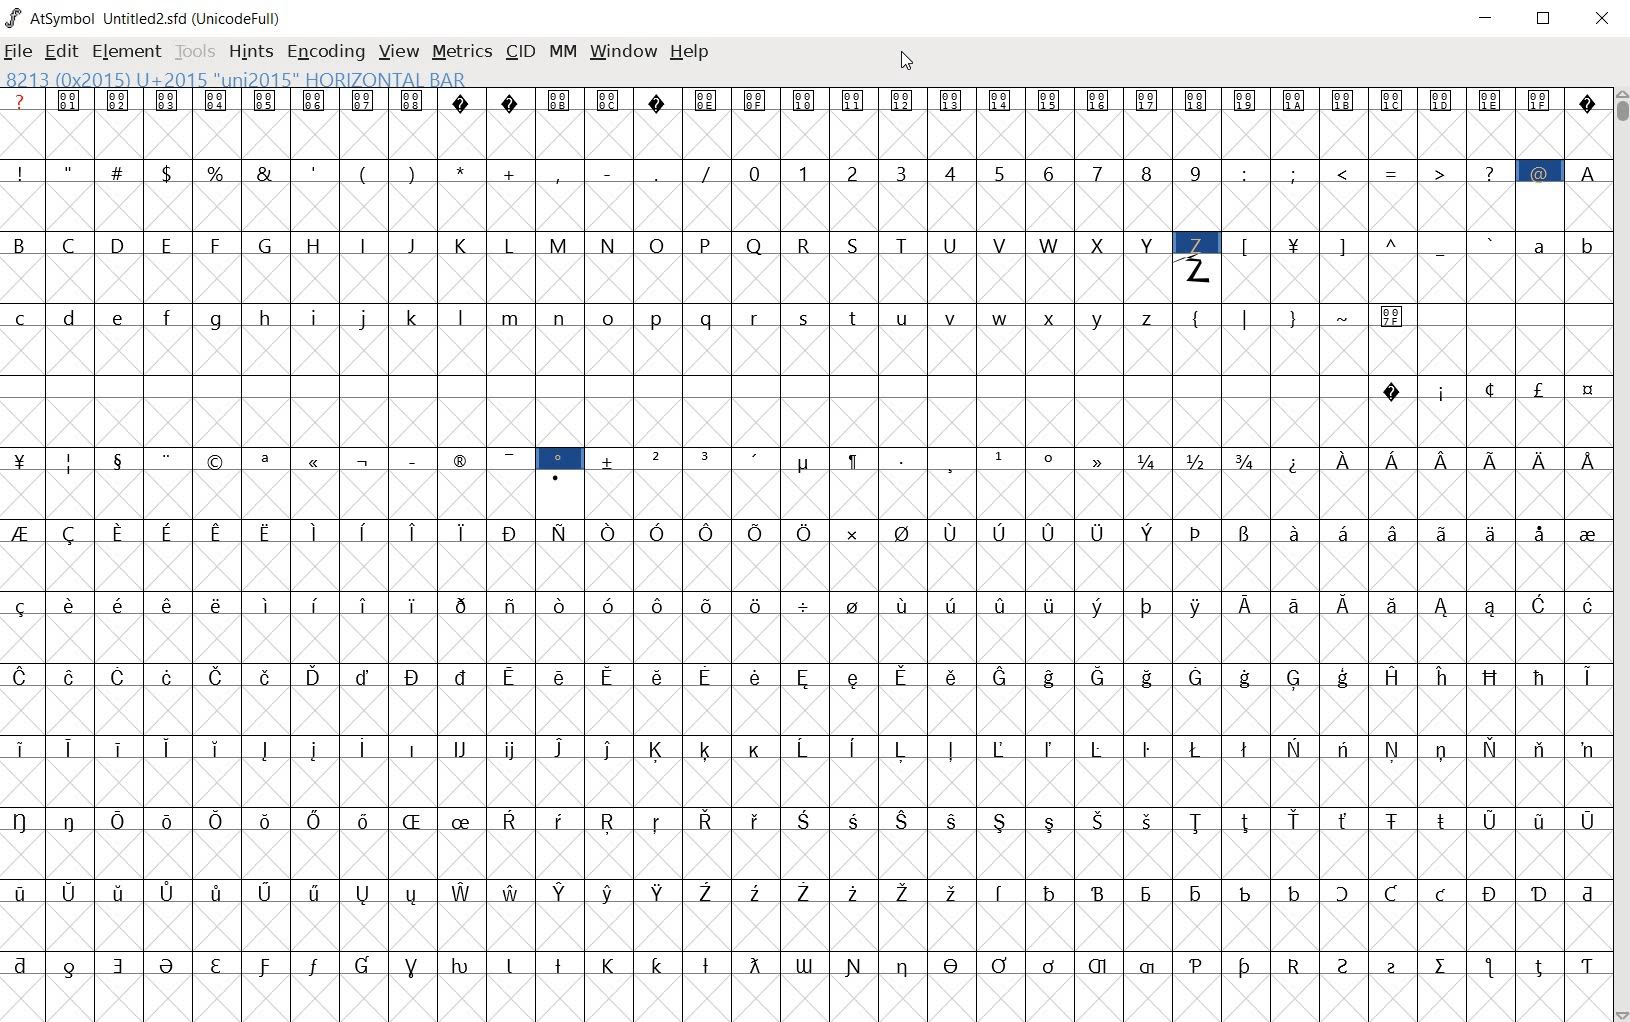 Image resolution: width=1630 pixels, height=1022 pixels. Describe the element at coordinates (1604, 22) in the screenshot. I see `CLOSE` at that location.